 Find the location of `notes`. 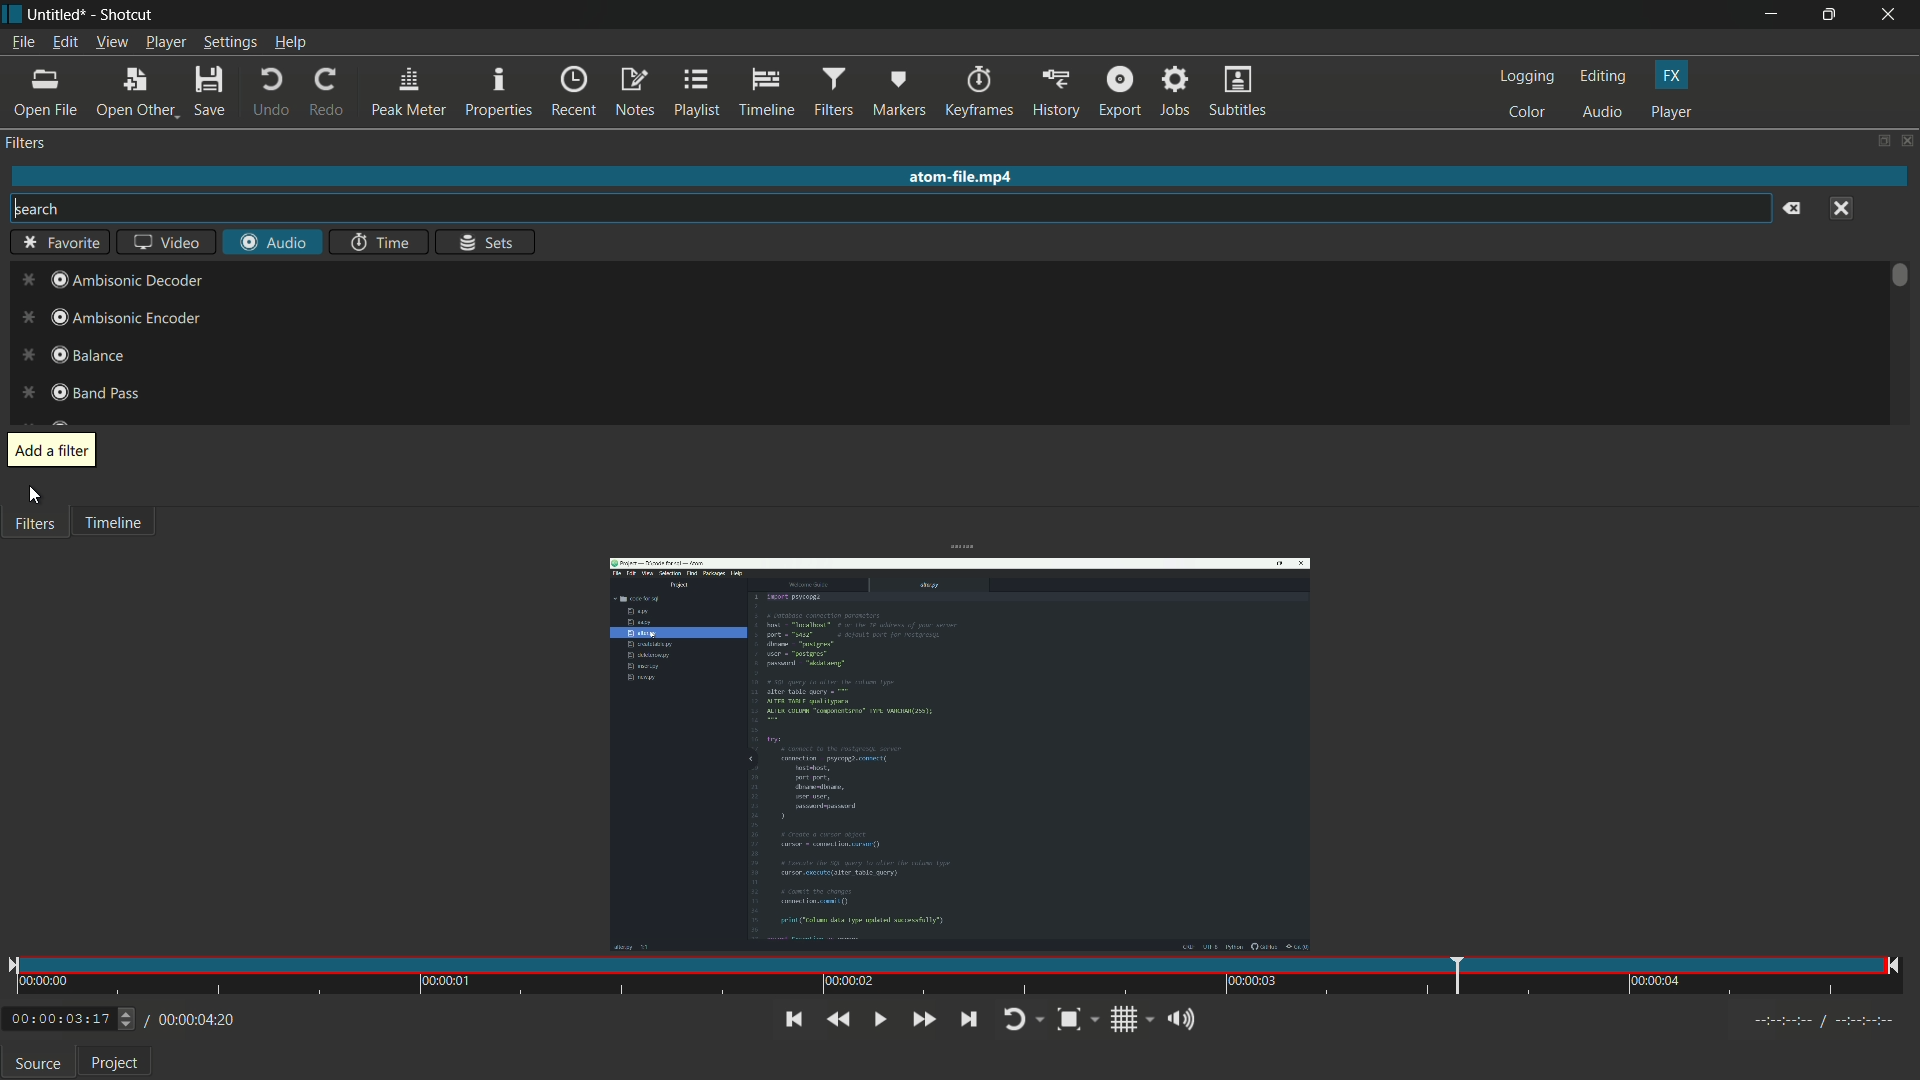

notes is located at coordinates (634, 93).